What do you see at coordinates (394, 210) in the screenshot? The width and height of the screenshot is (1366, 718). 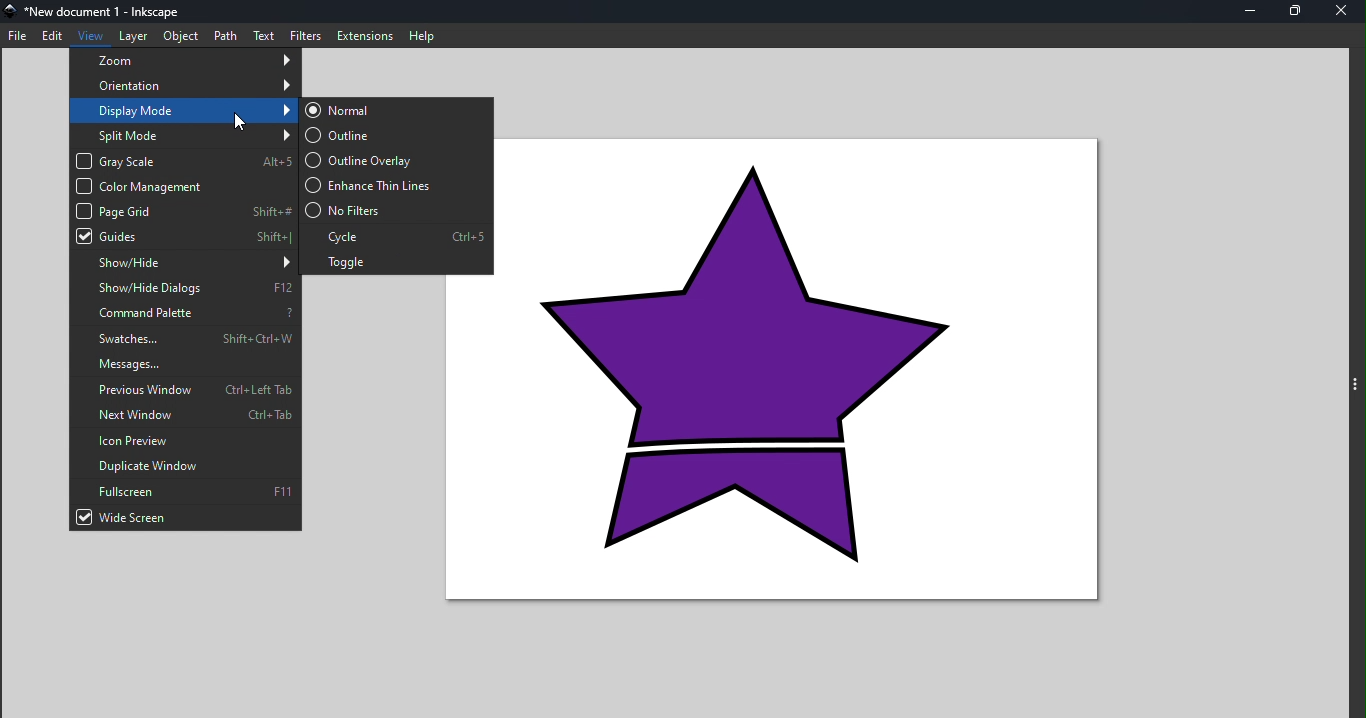 I see `No filters` at bounding box center [394, 210].